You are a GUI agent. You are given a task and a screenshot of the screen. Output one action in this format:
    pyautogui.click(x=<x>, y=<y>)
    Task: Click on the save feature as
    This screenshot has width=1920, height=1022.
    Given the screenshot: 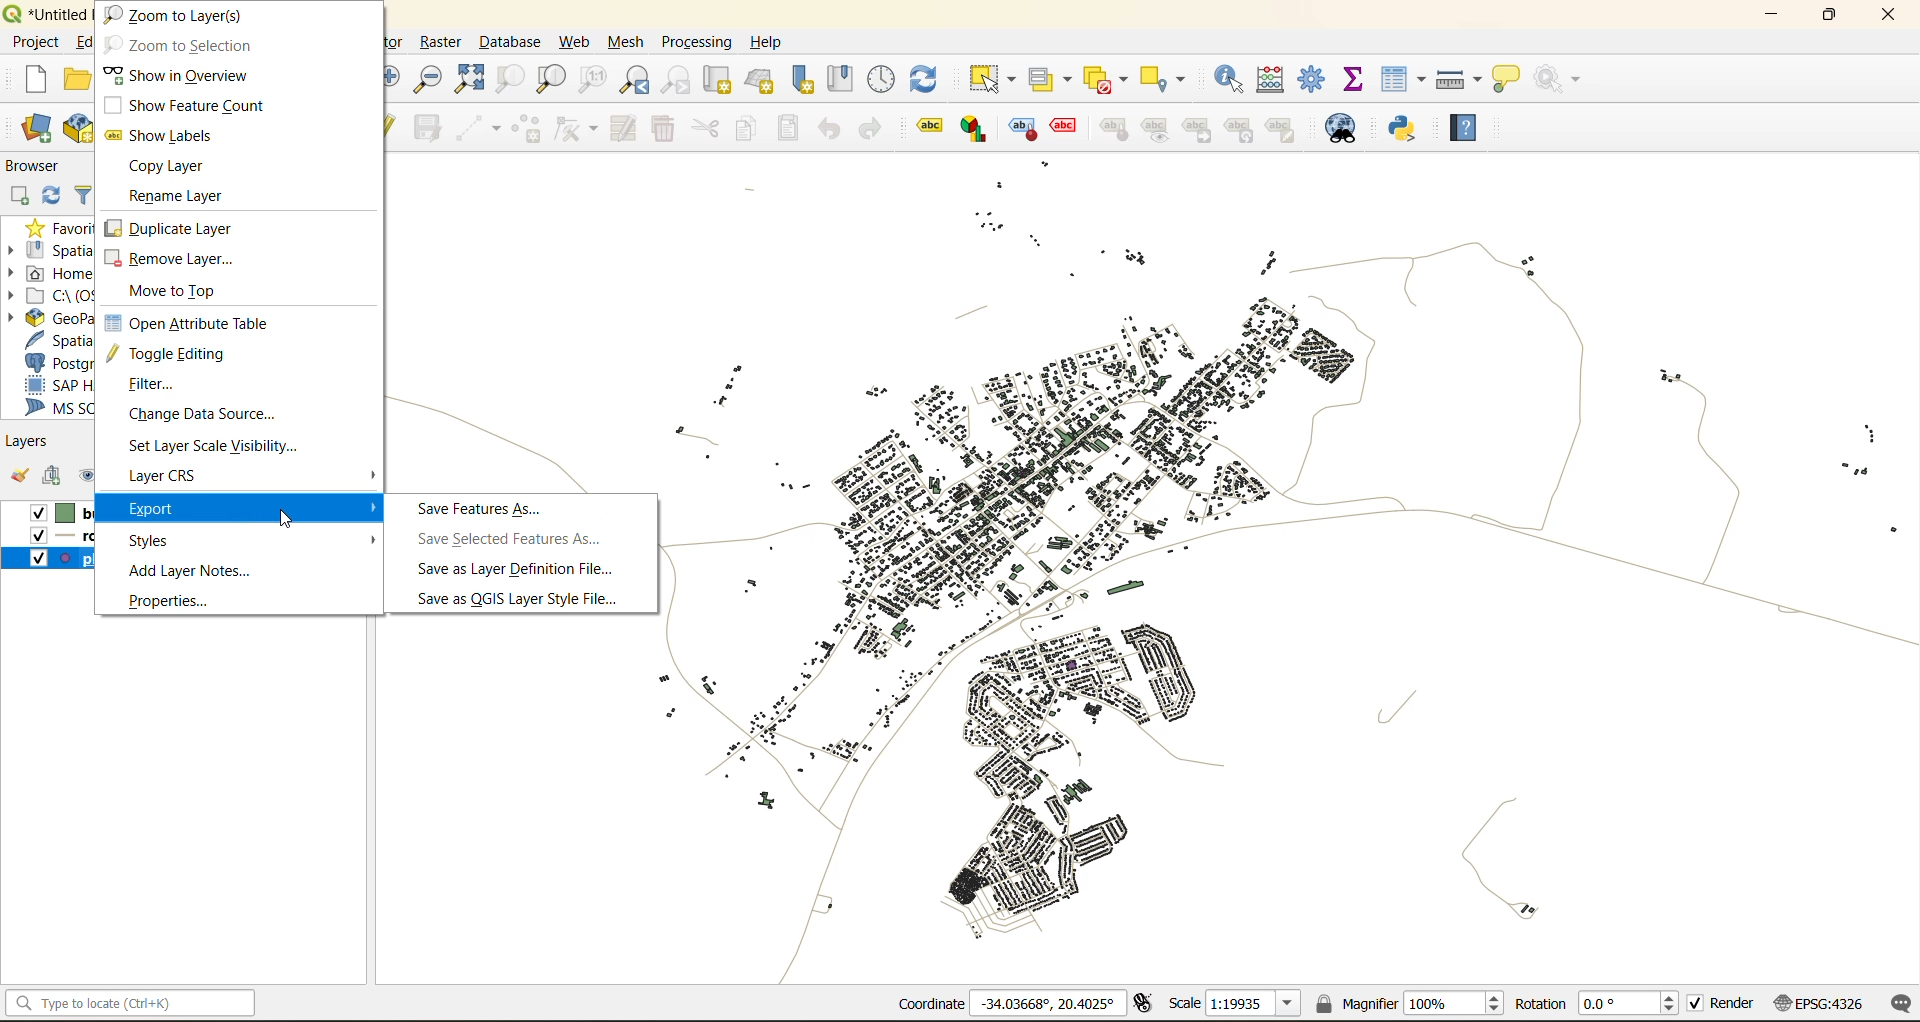 What is the action you would take?
    pyautogui.click(x=482, y=509)
    